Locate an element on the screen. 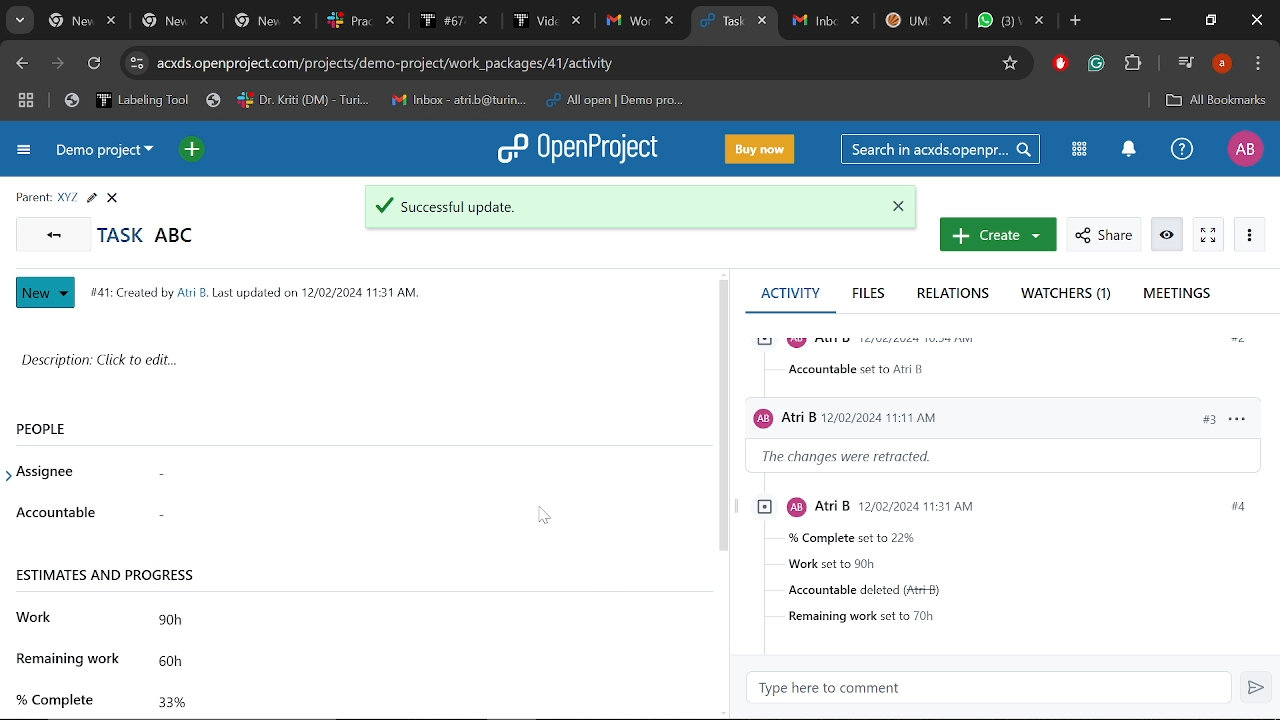 The width and height of the screenshot is (1280, 720). Create is located at coordinates (995, 236).